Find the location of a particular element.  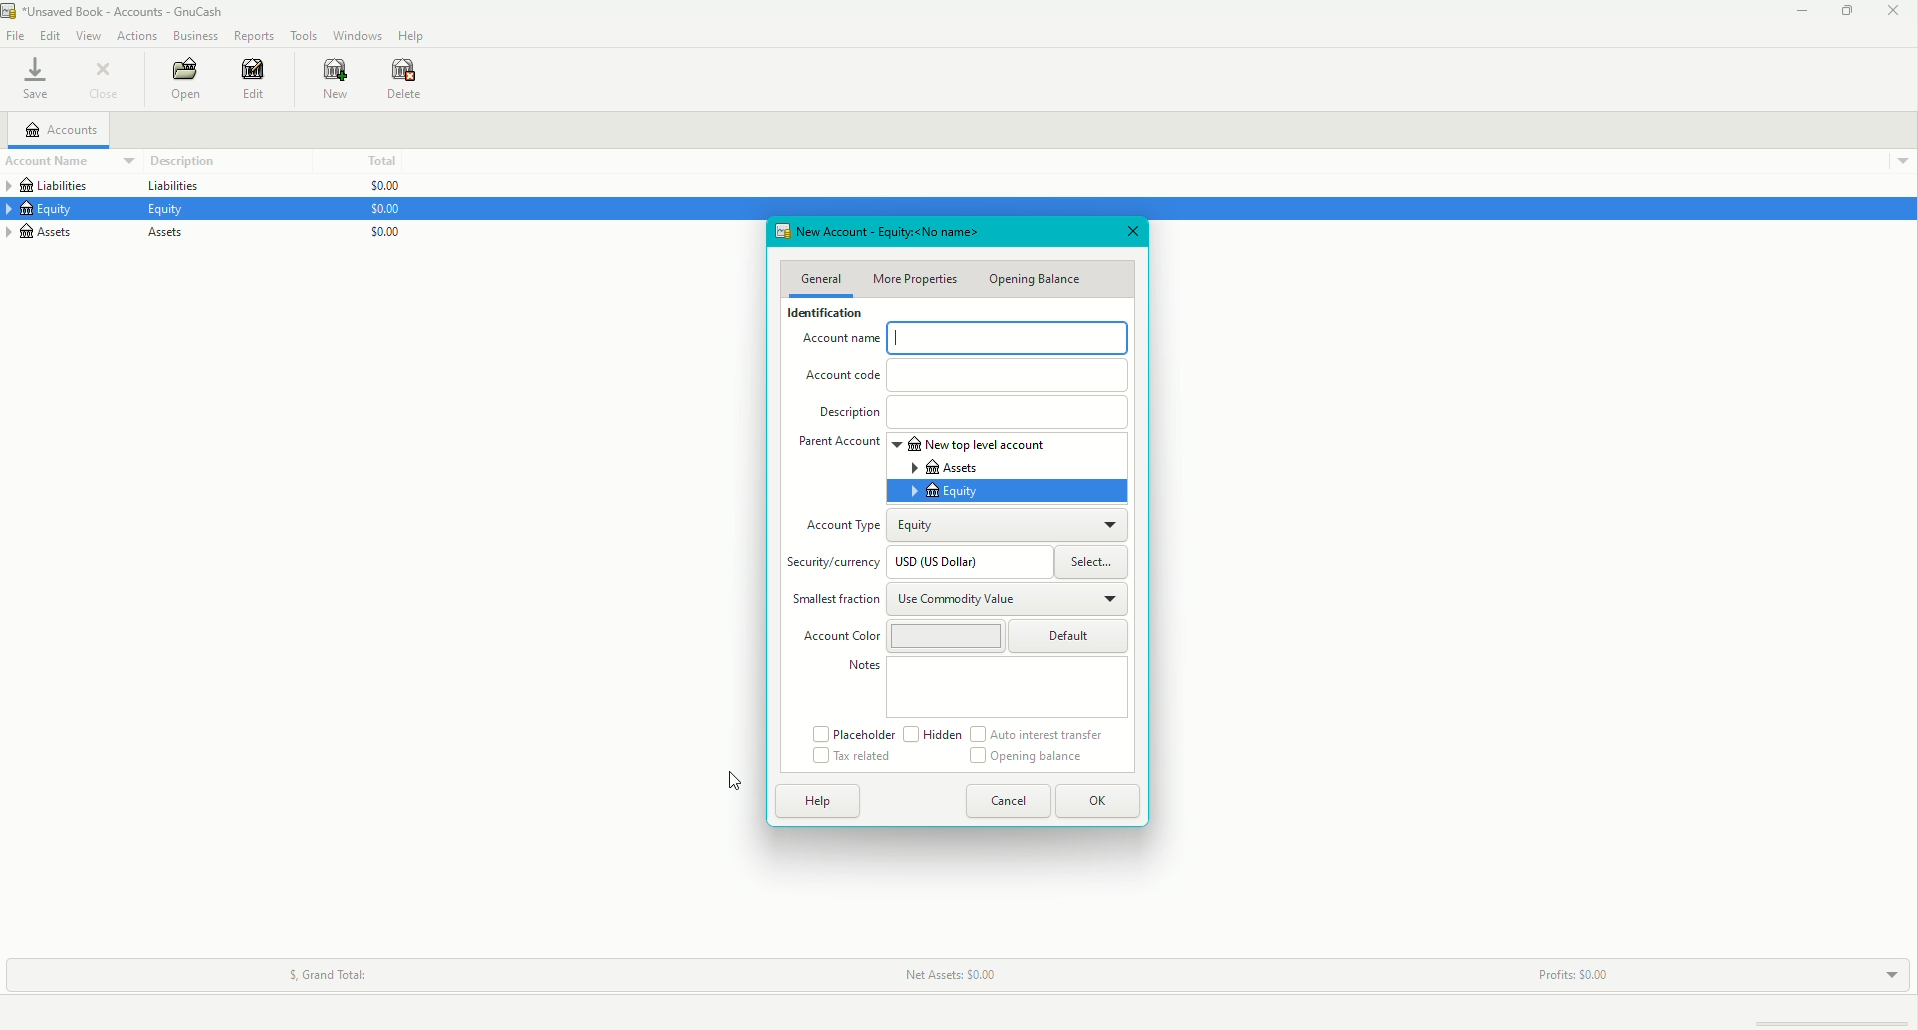

Select is located at coordinates (1090, 562).